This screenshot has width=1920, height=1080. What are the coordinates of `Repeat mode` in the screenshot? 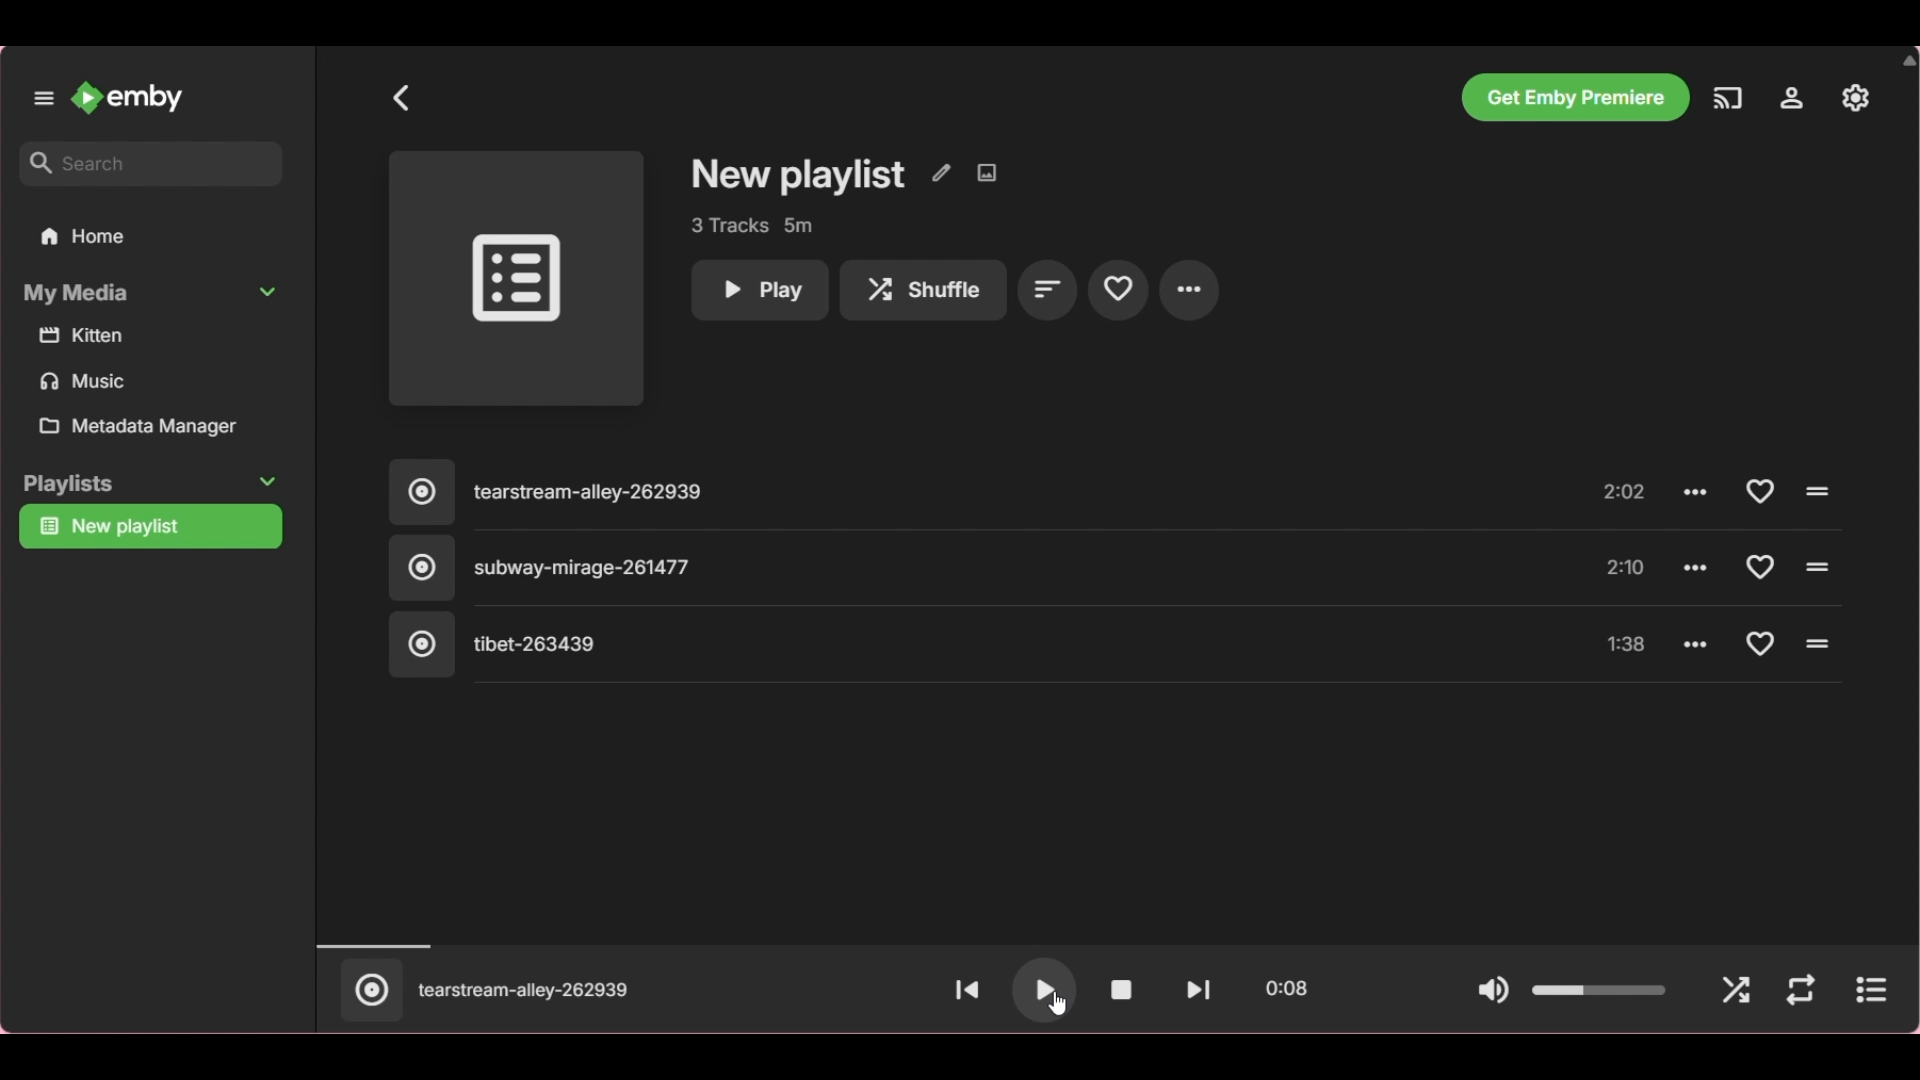 It's located at (1800, 991).